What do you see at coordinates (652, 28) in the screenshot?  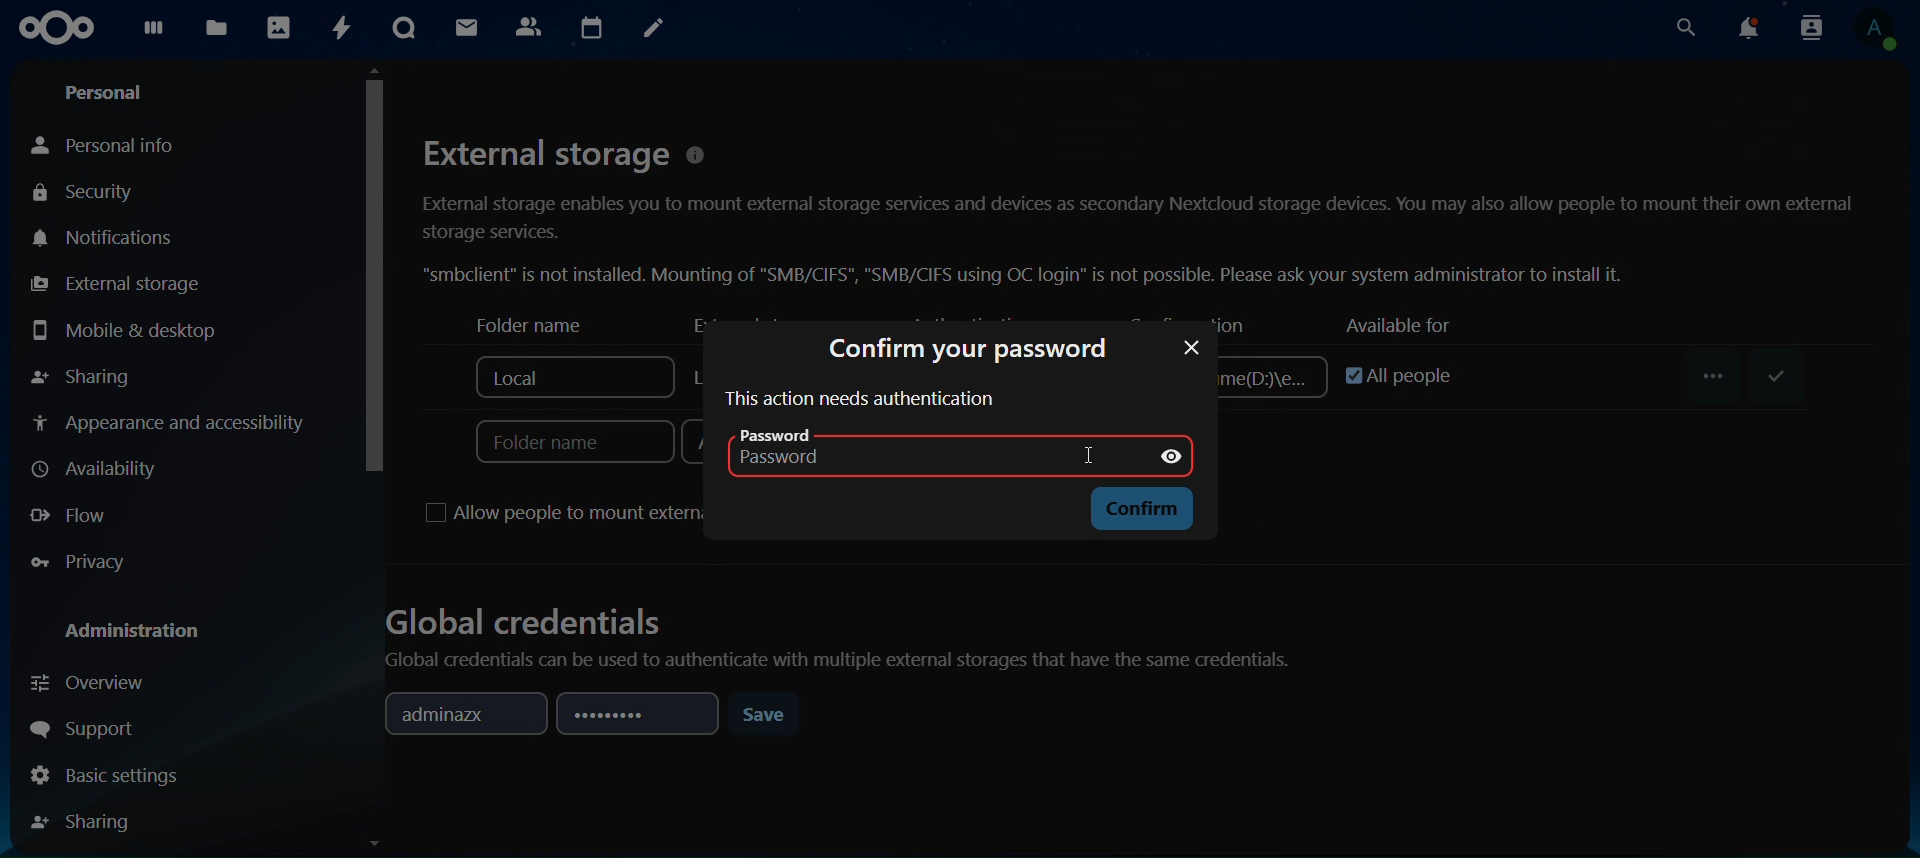 I see `notes` at bounding box center [652, 28].